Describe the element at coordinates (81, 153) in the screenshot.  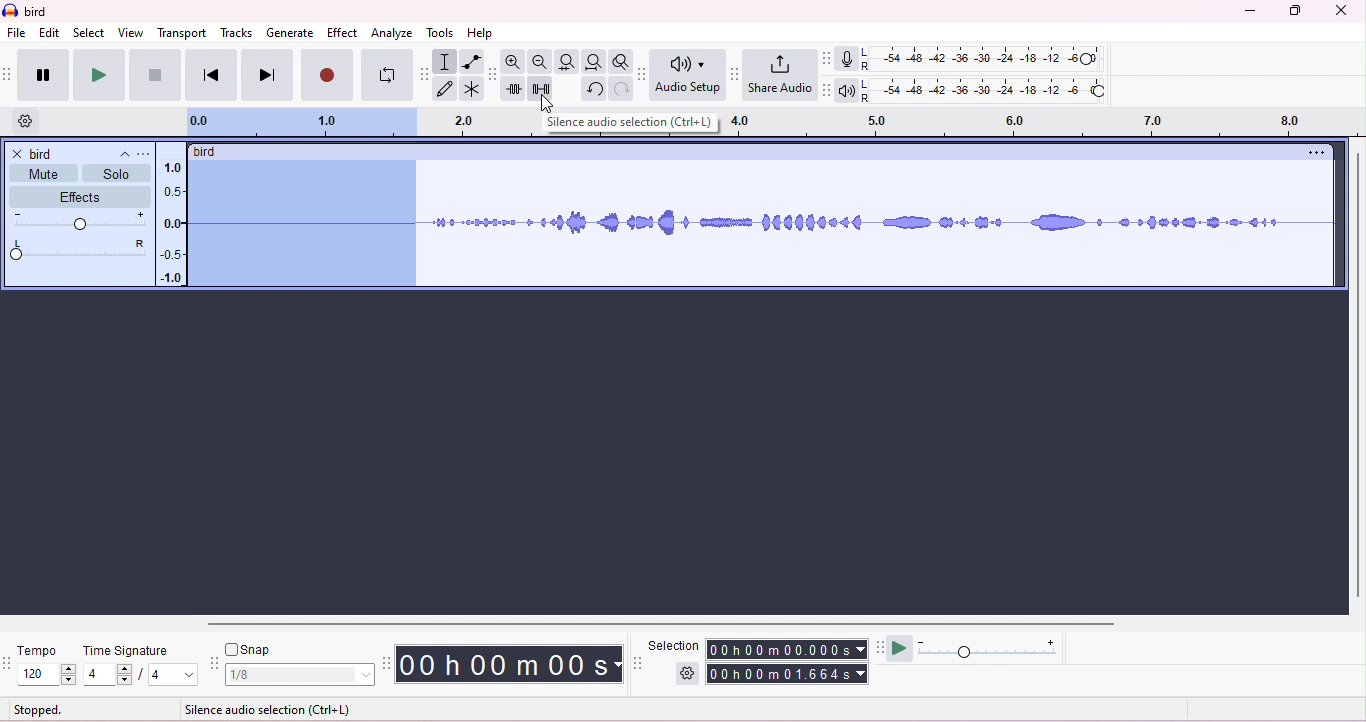
I see `track title` at that location.